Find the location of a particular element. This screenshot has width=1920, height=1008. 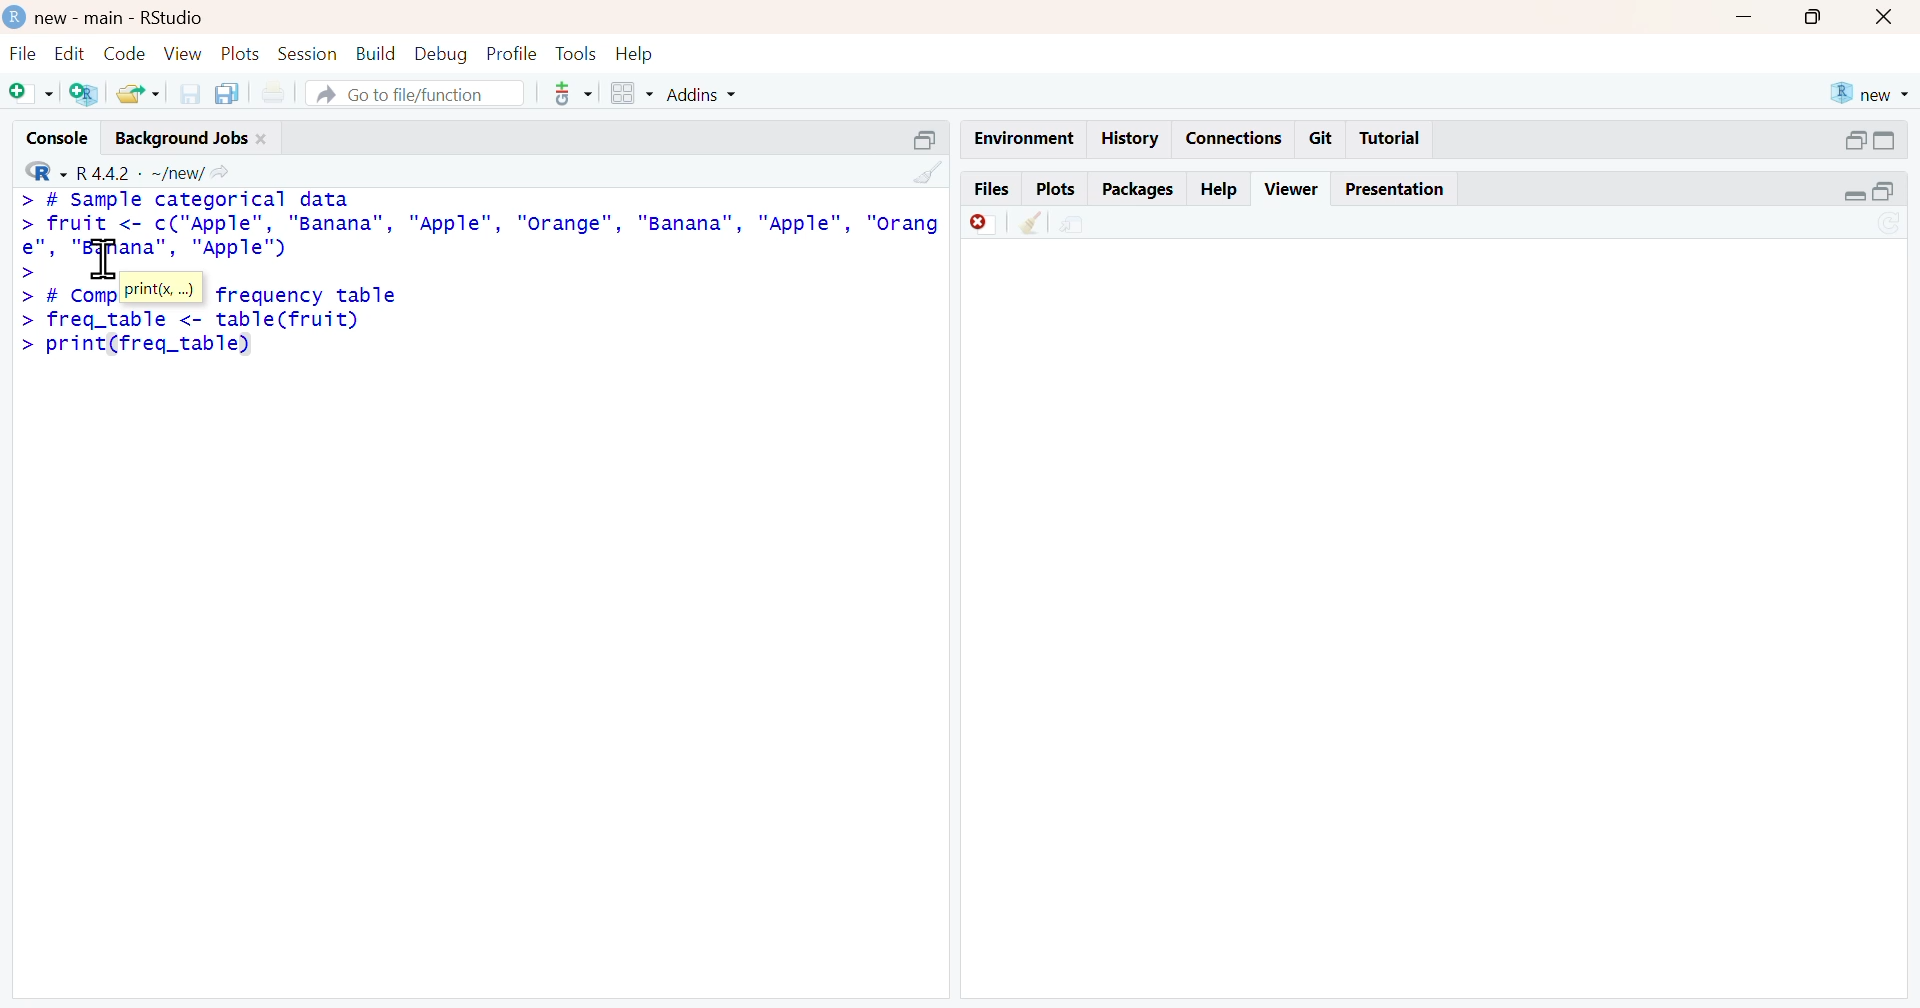

minimize is located at coordinates (1739, 19).